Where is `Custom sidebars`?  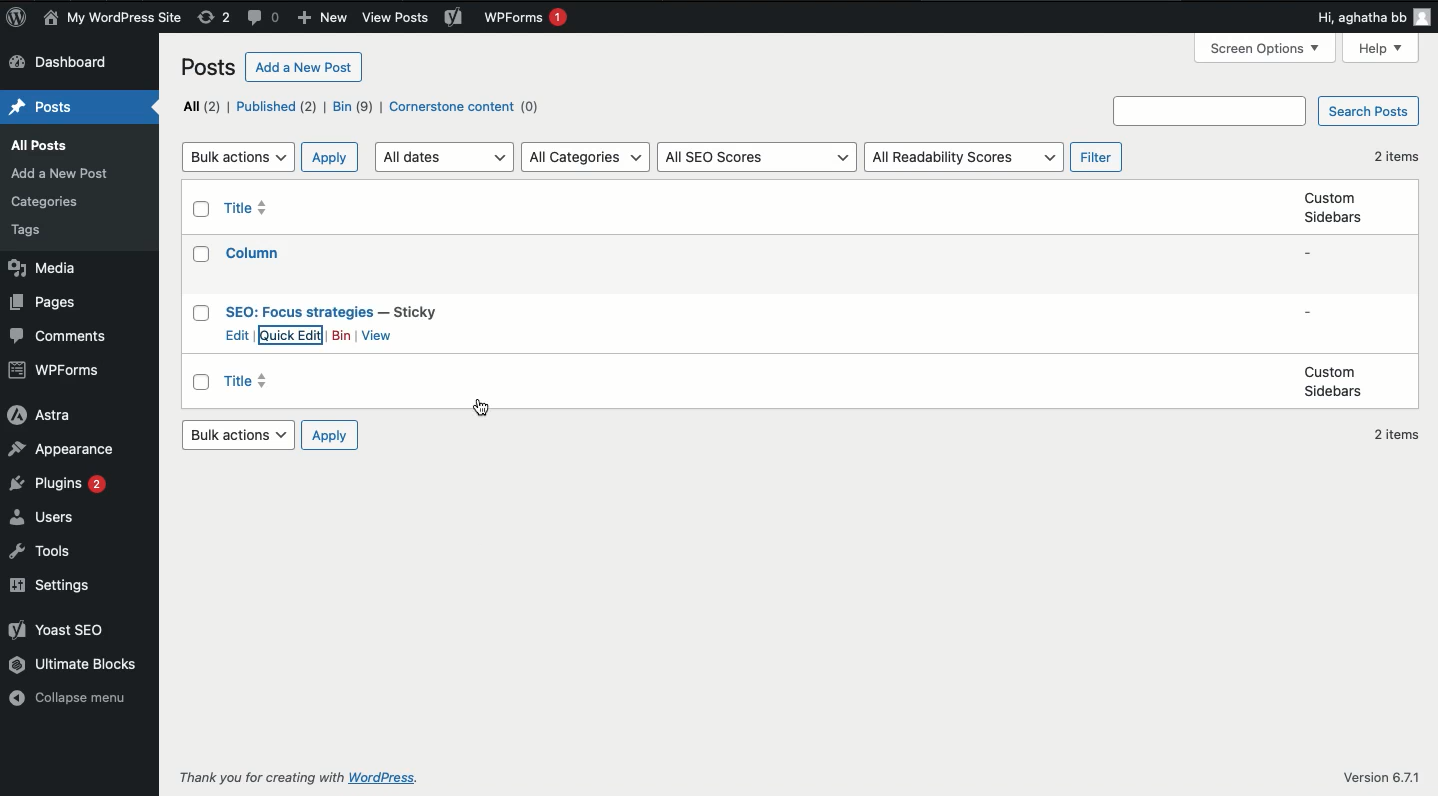
Custom sidebars is located at coordinates (1333, 382).